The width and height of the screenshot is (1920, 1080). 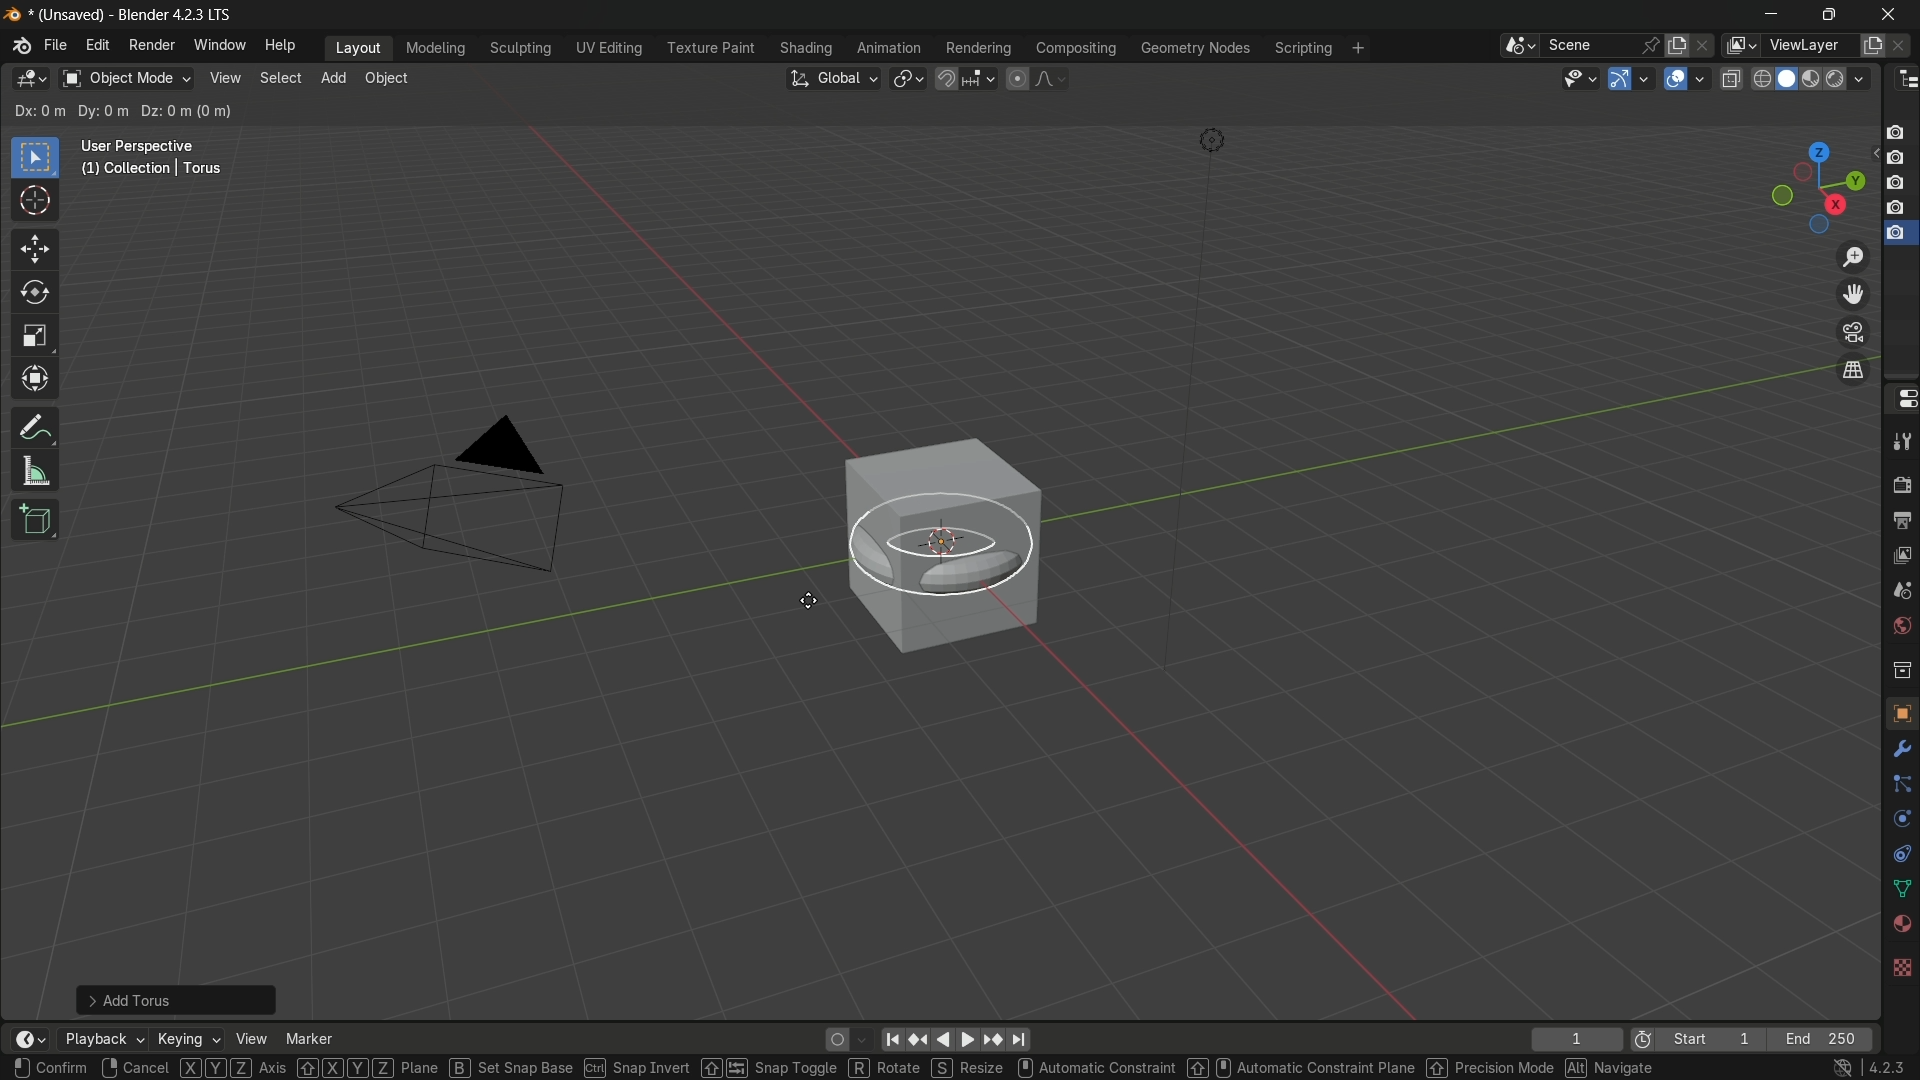 What do you see at coordinates (1901, 480) in the screenshot?
I see `render` at bounding box center [1901, 480].